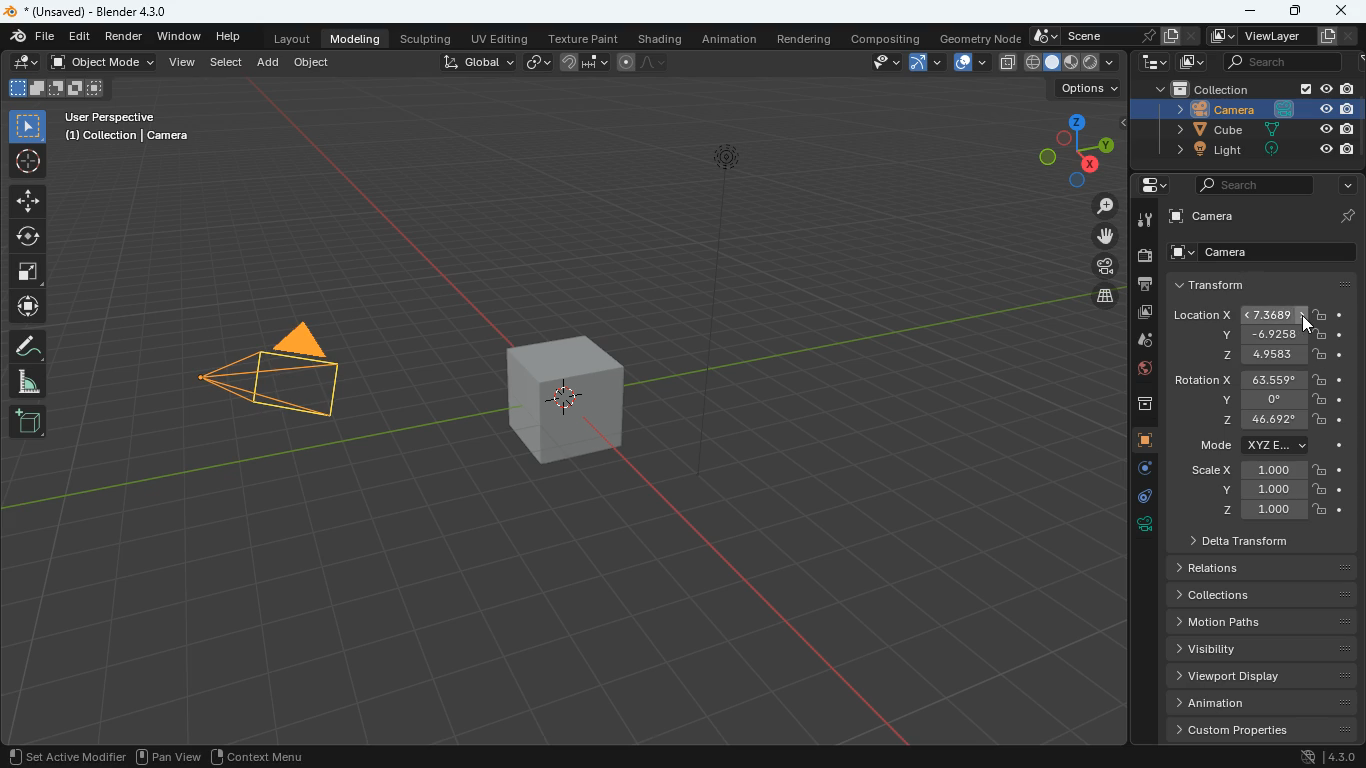 The height and width of the screenshot is (768, 1366). Describe the element at coordinates (1349, 218) in the screenshot. I see `pin` at that location.